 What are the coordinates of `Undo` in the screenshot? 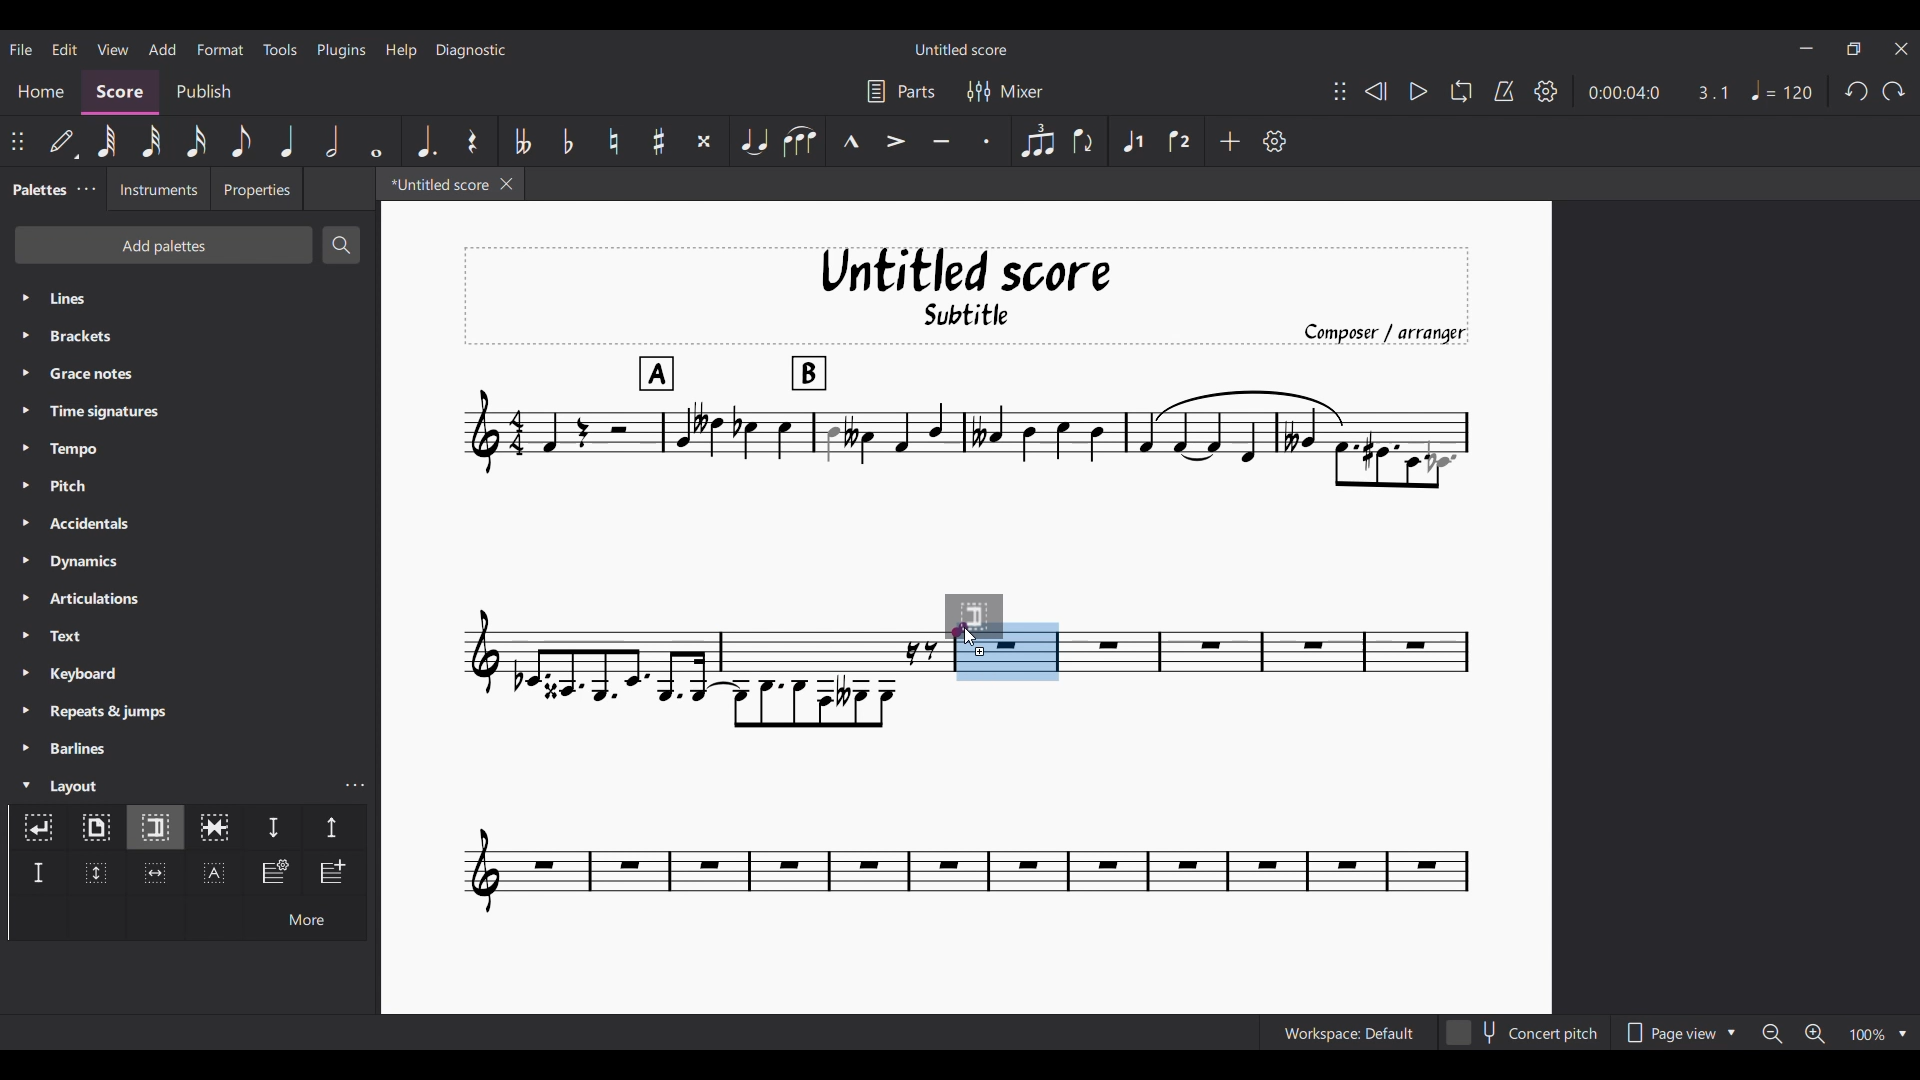 It's located at (1858, 90).